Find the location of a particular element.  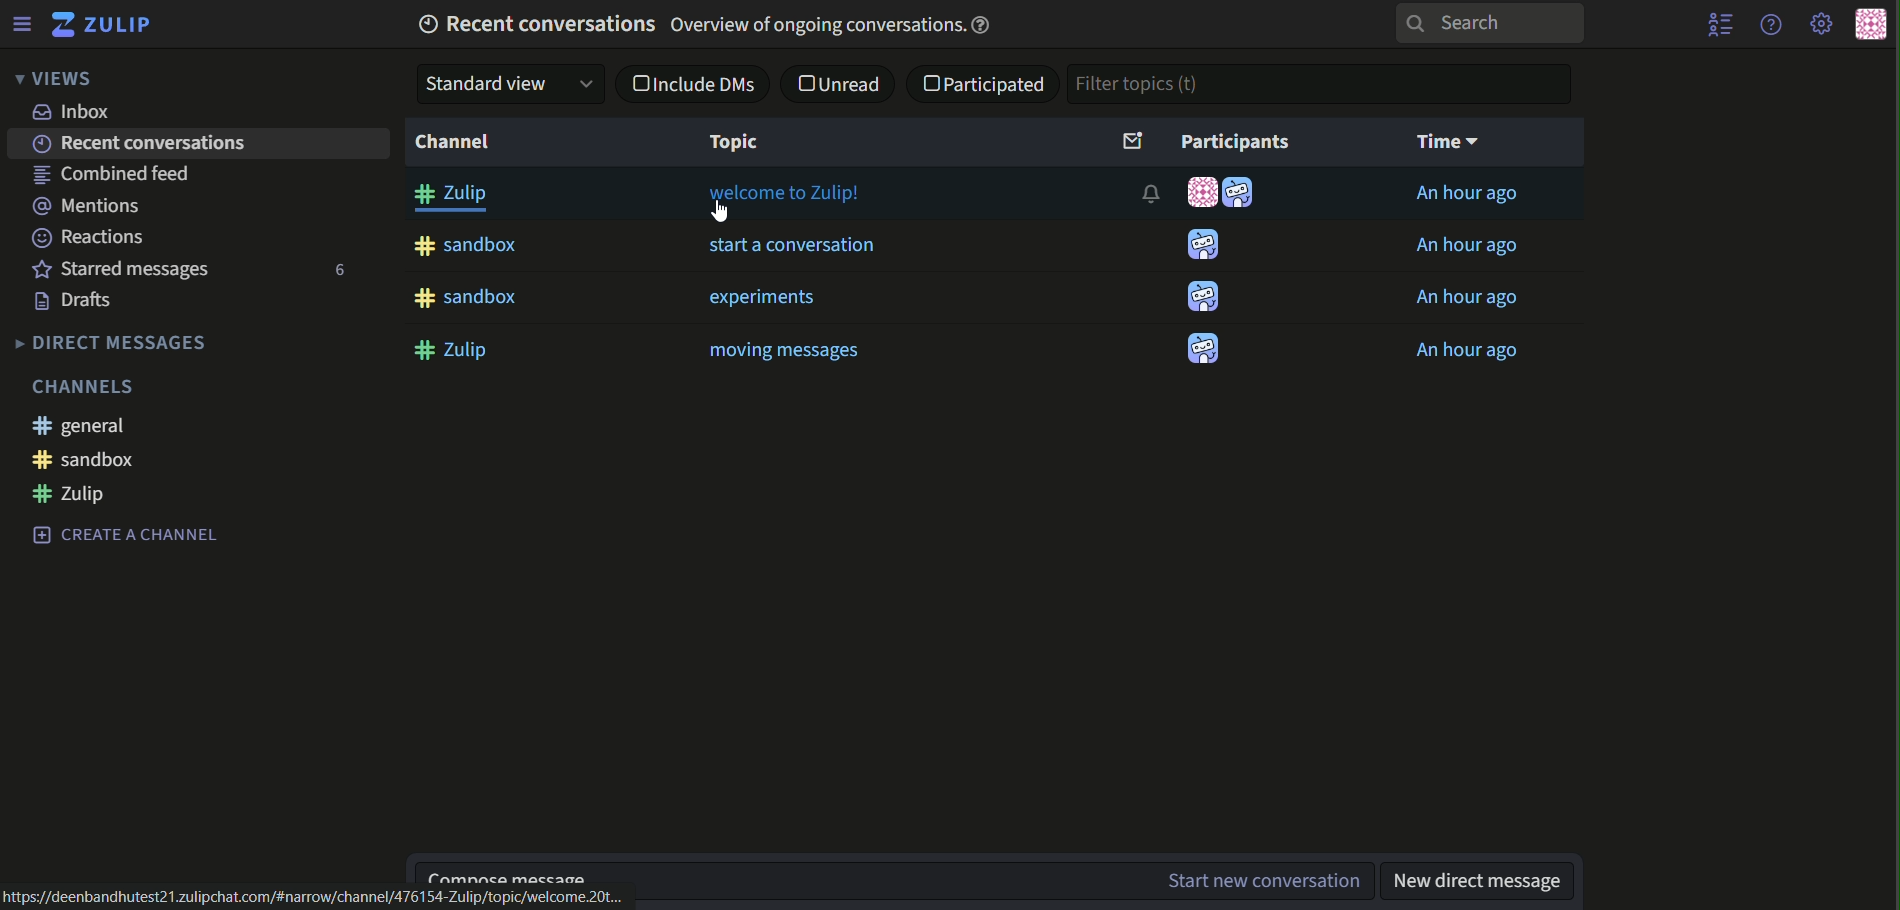

text is located at coordinates (90, 237).